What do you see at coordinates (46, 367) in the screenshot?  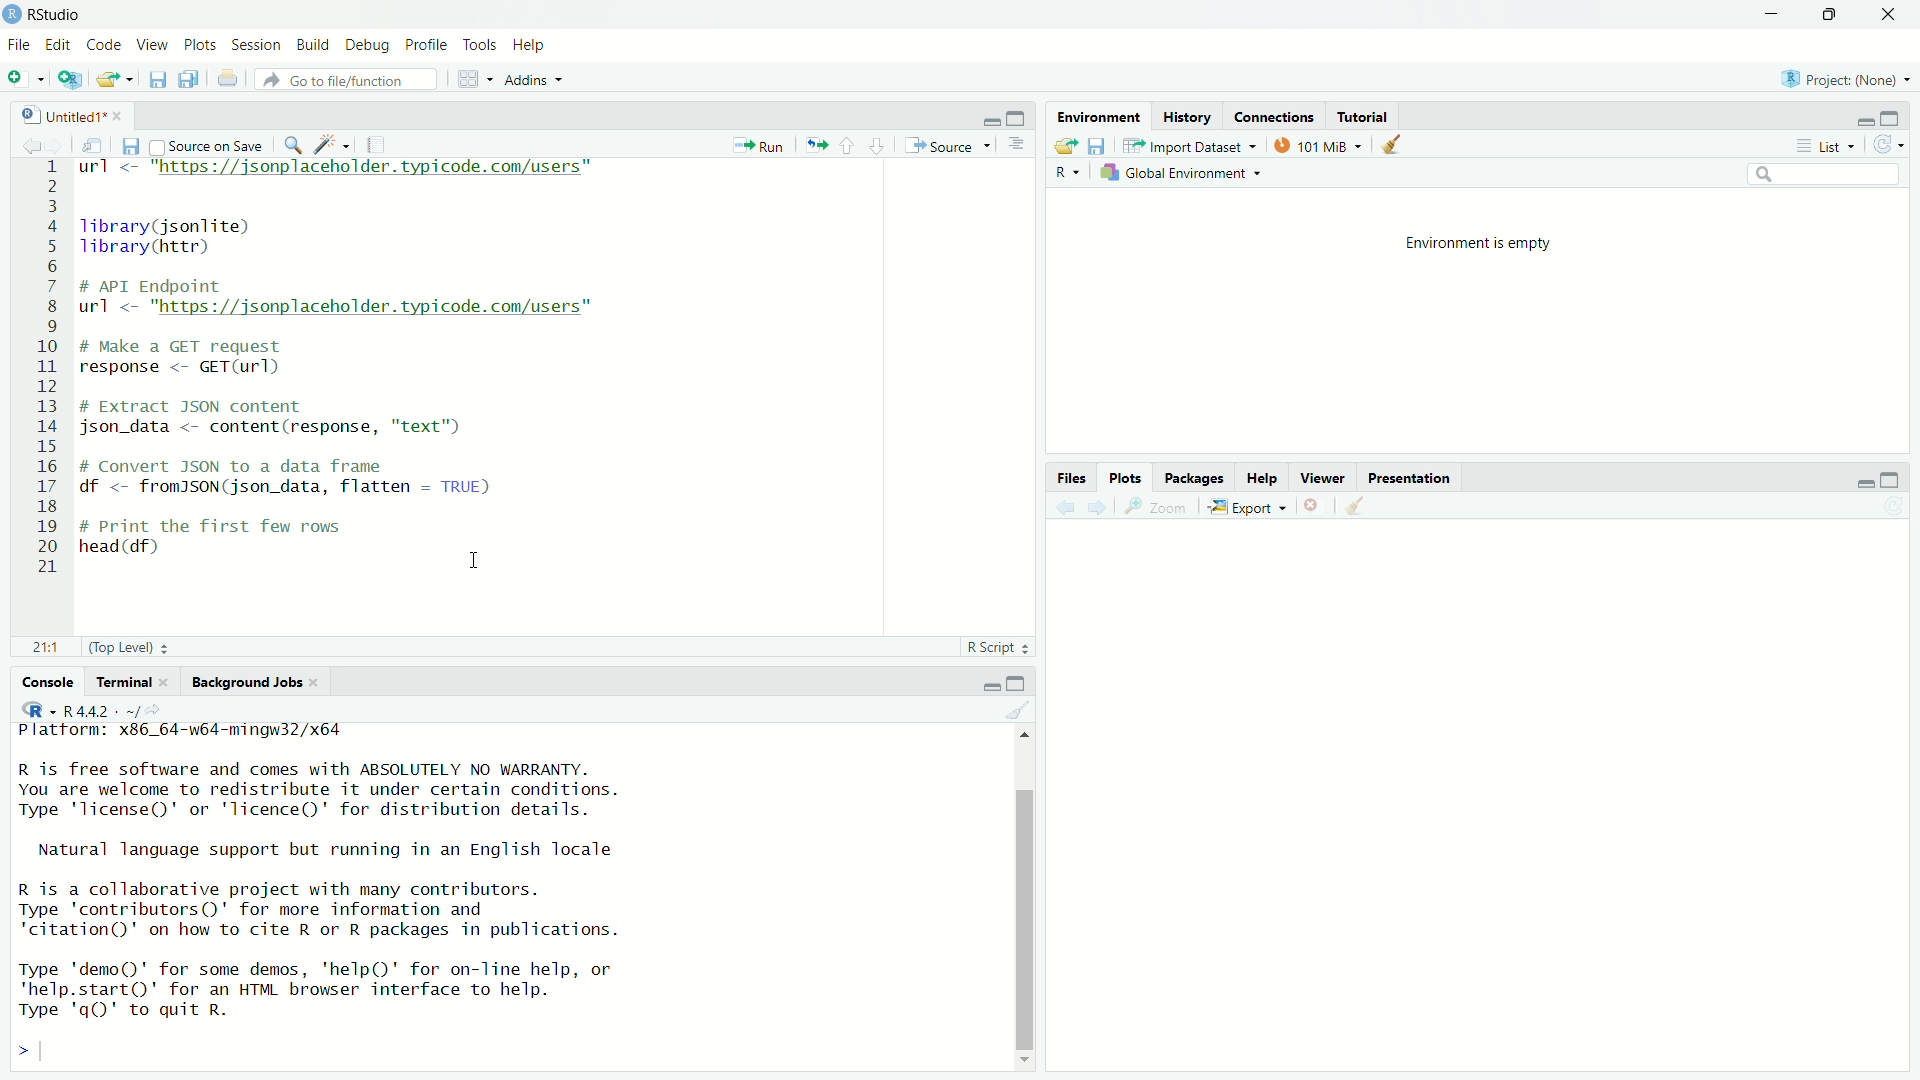 I see `Rows` at bounding box center [46, 367].